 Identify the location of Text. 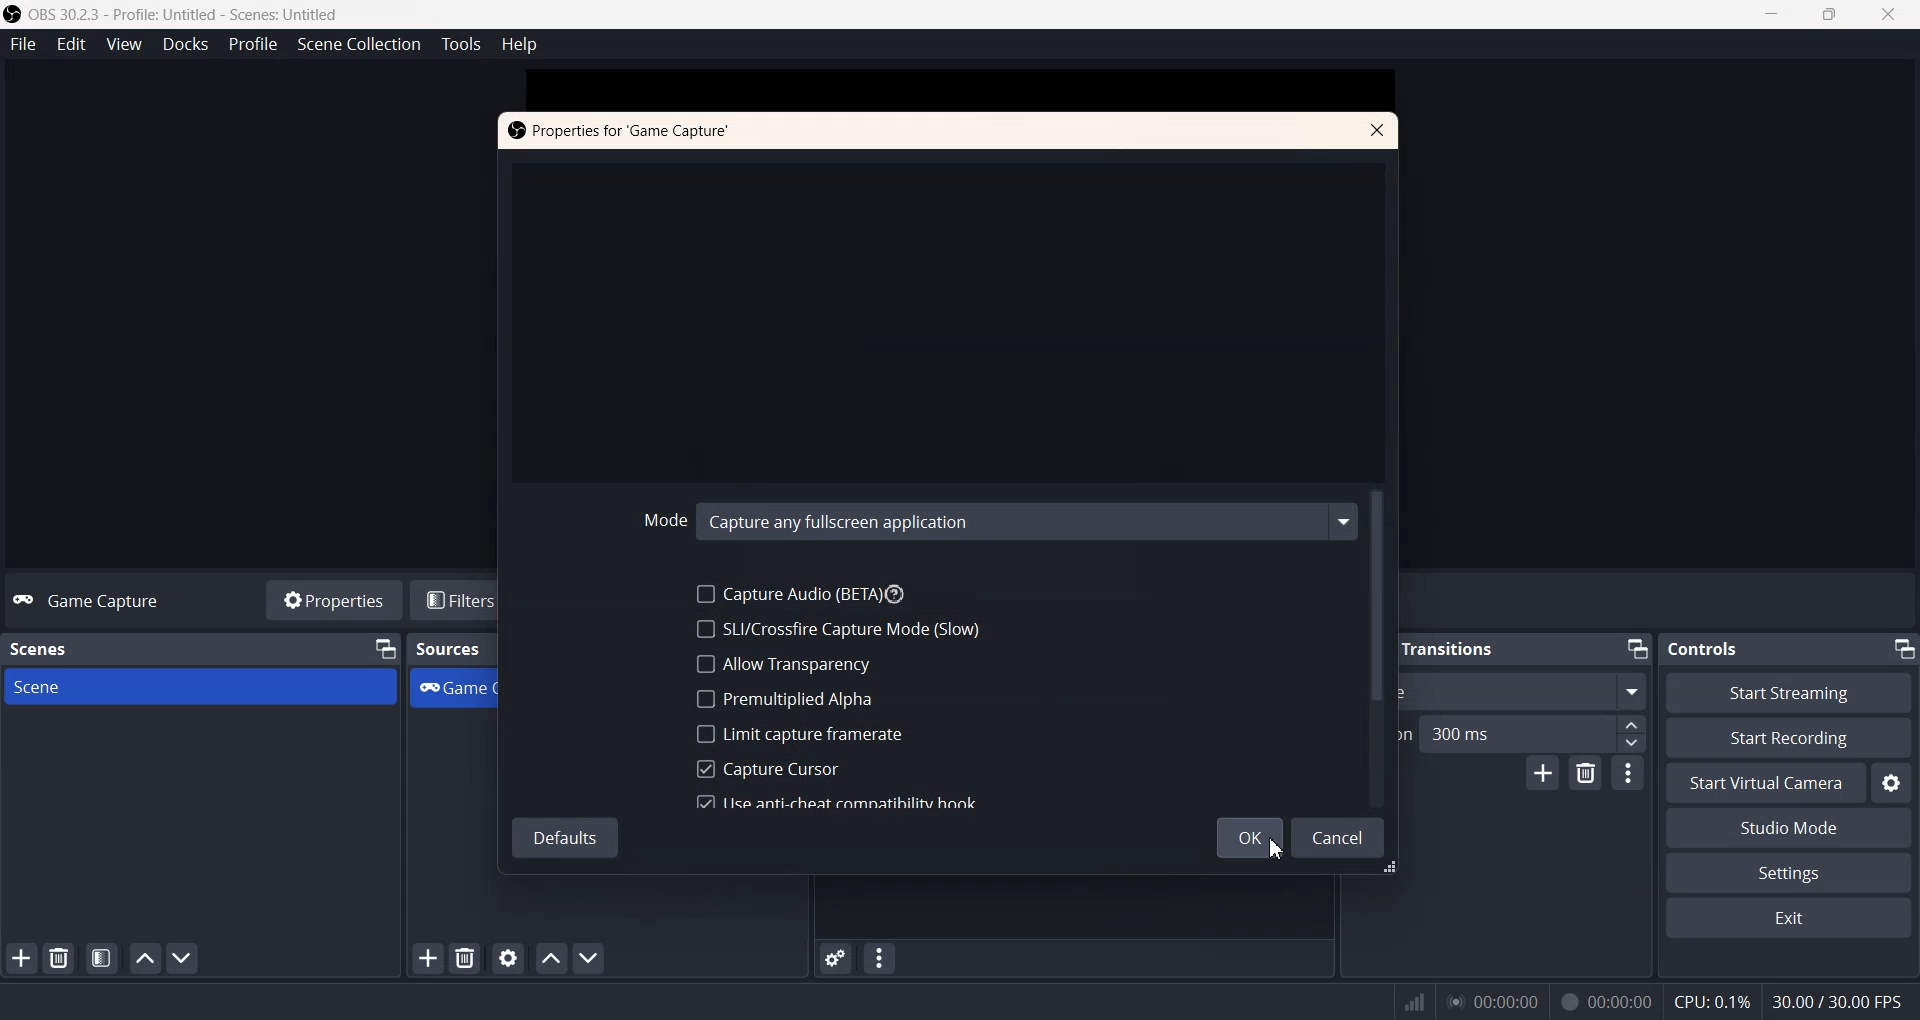
(1701, 648).